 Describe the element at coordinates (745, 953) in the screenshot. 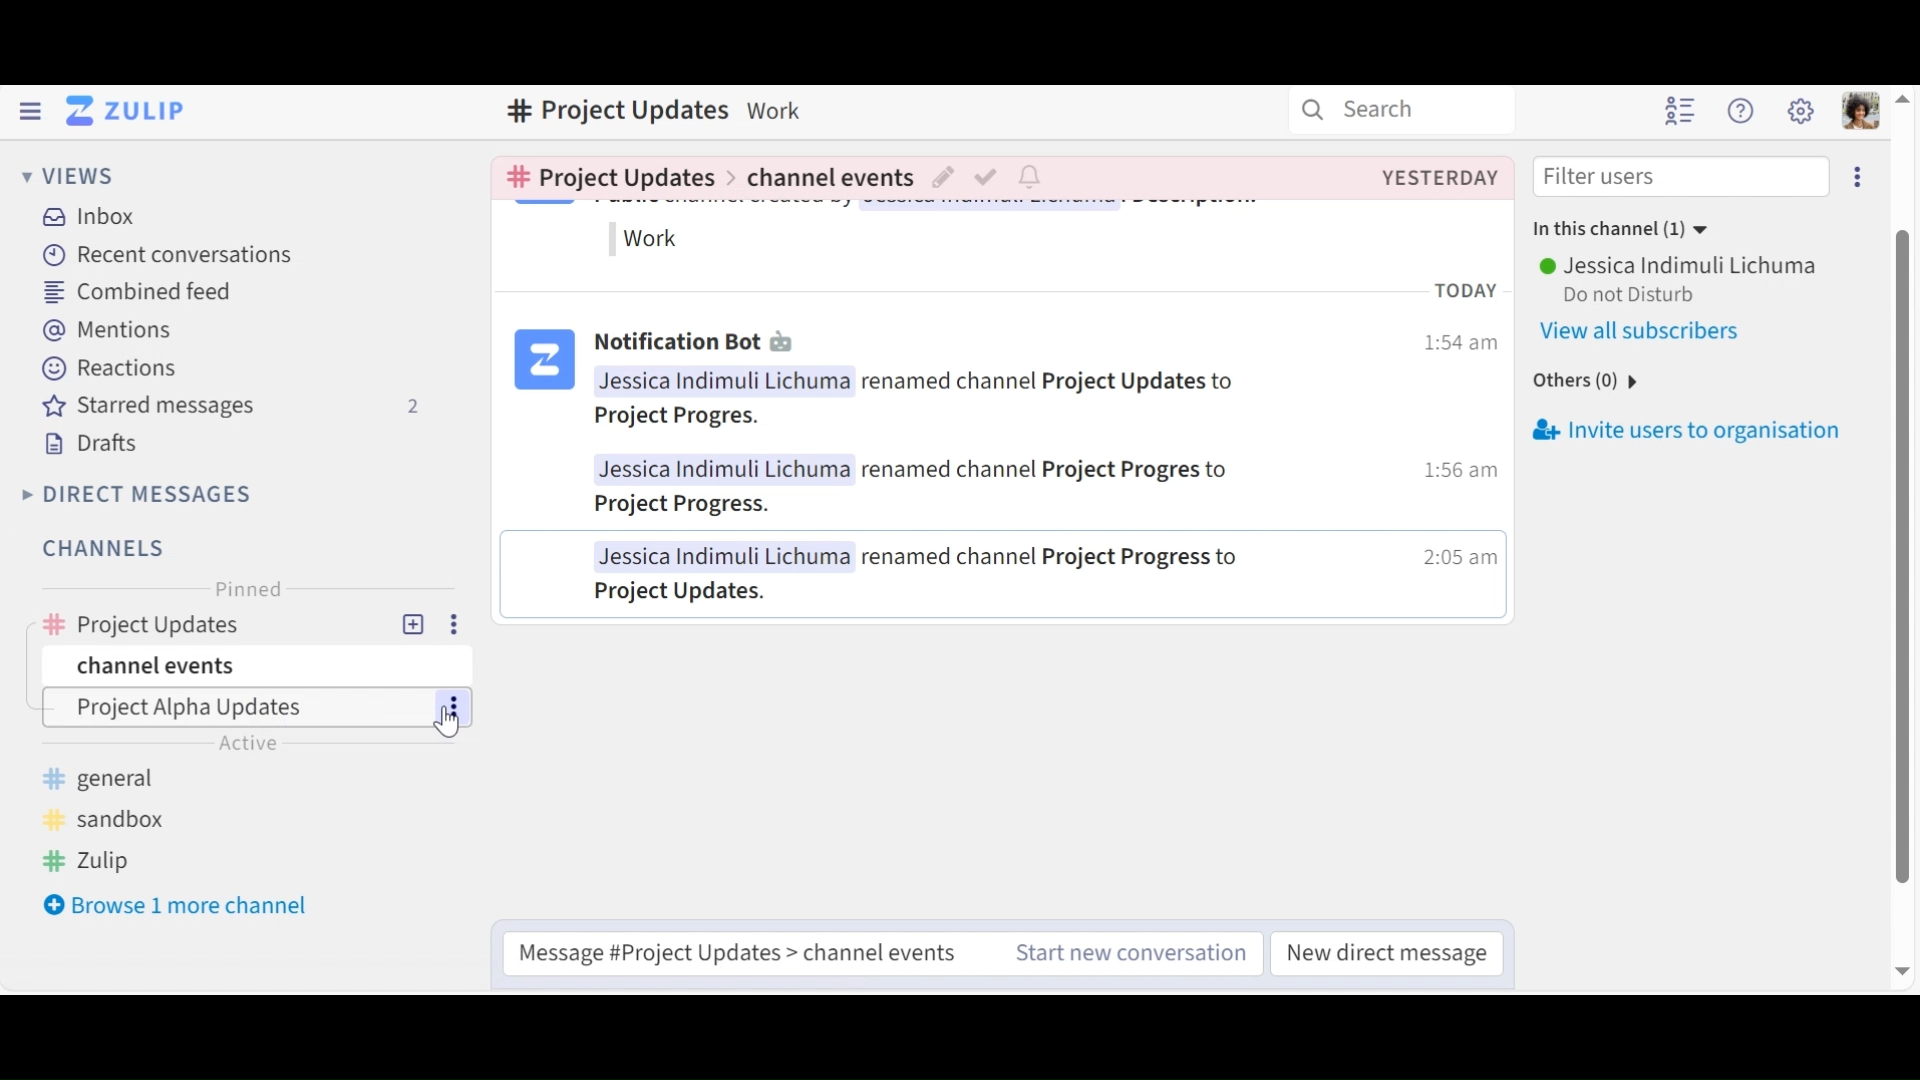

I see `Message #Project Updates > channel events` at that location.